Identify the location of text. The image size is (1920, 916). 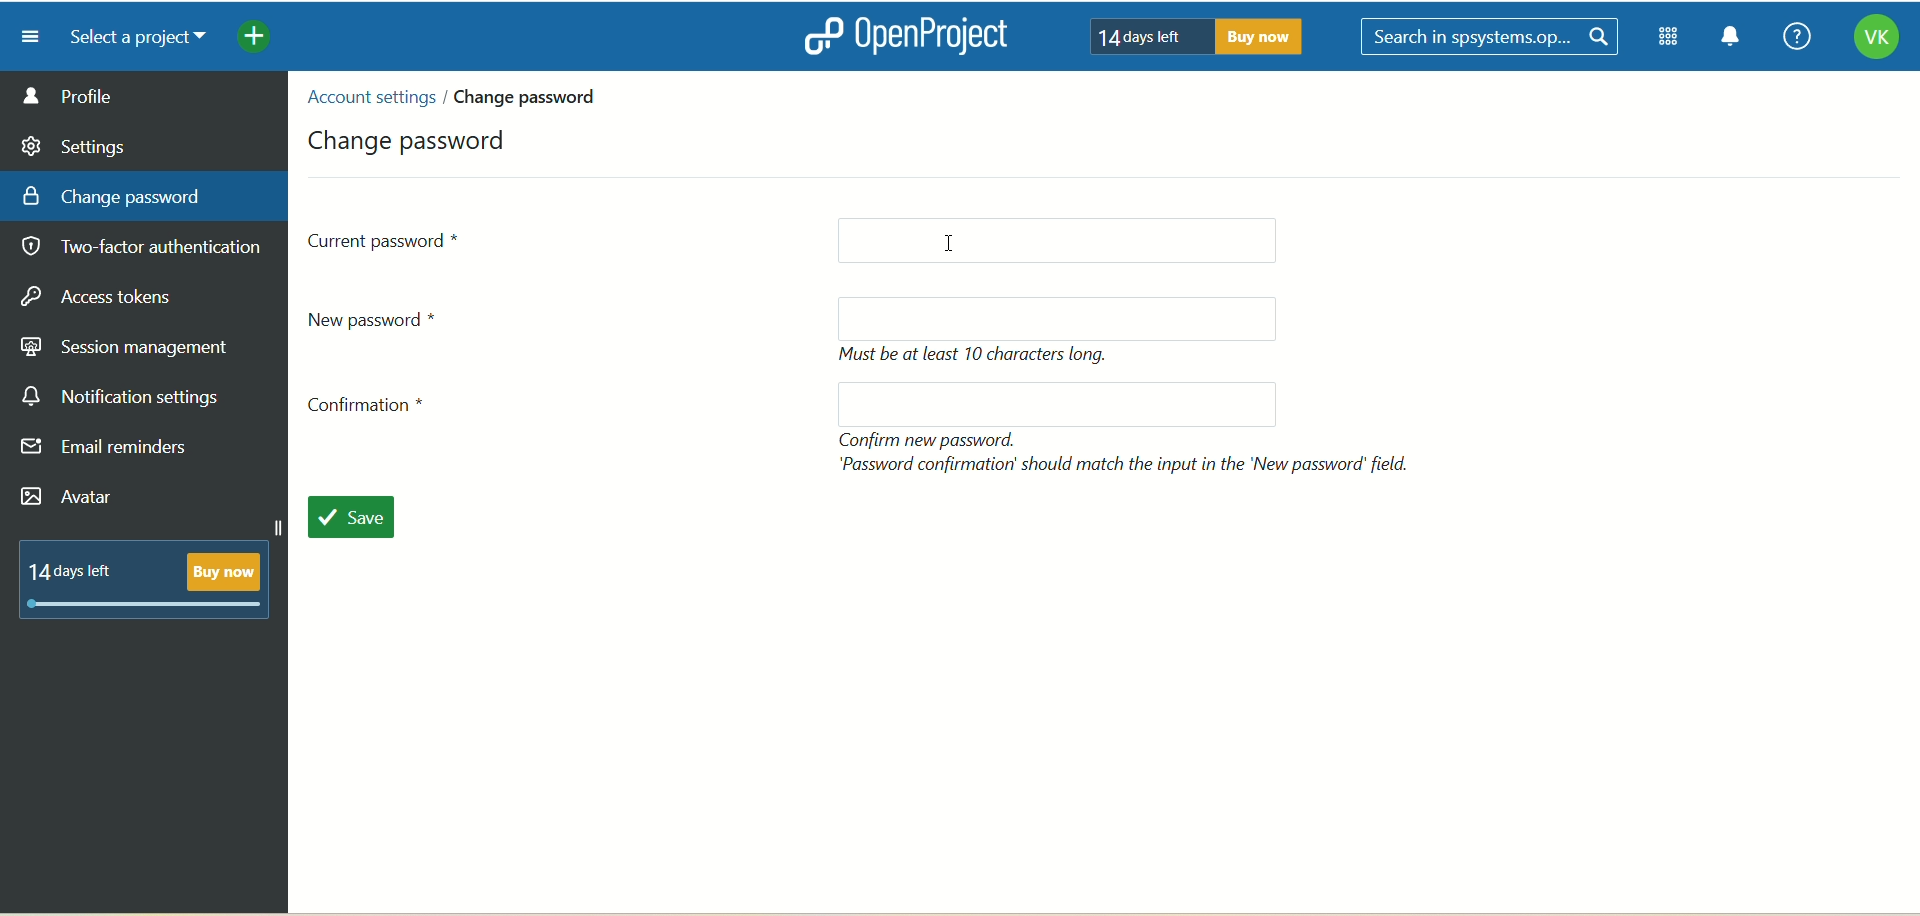
(1189, 35).